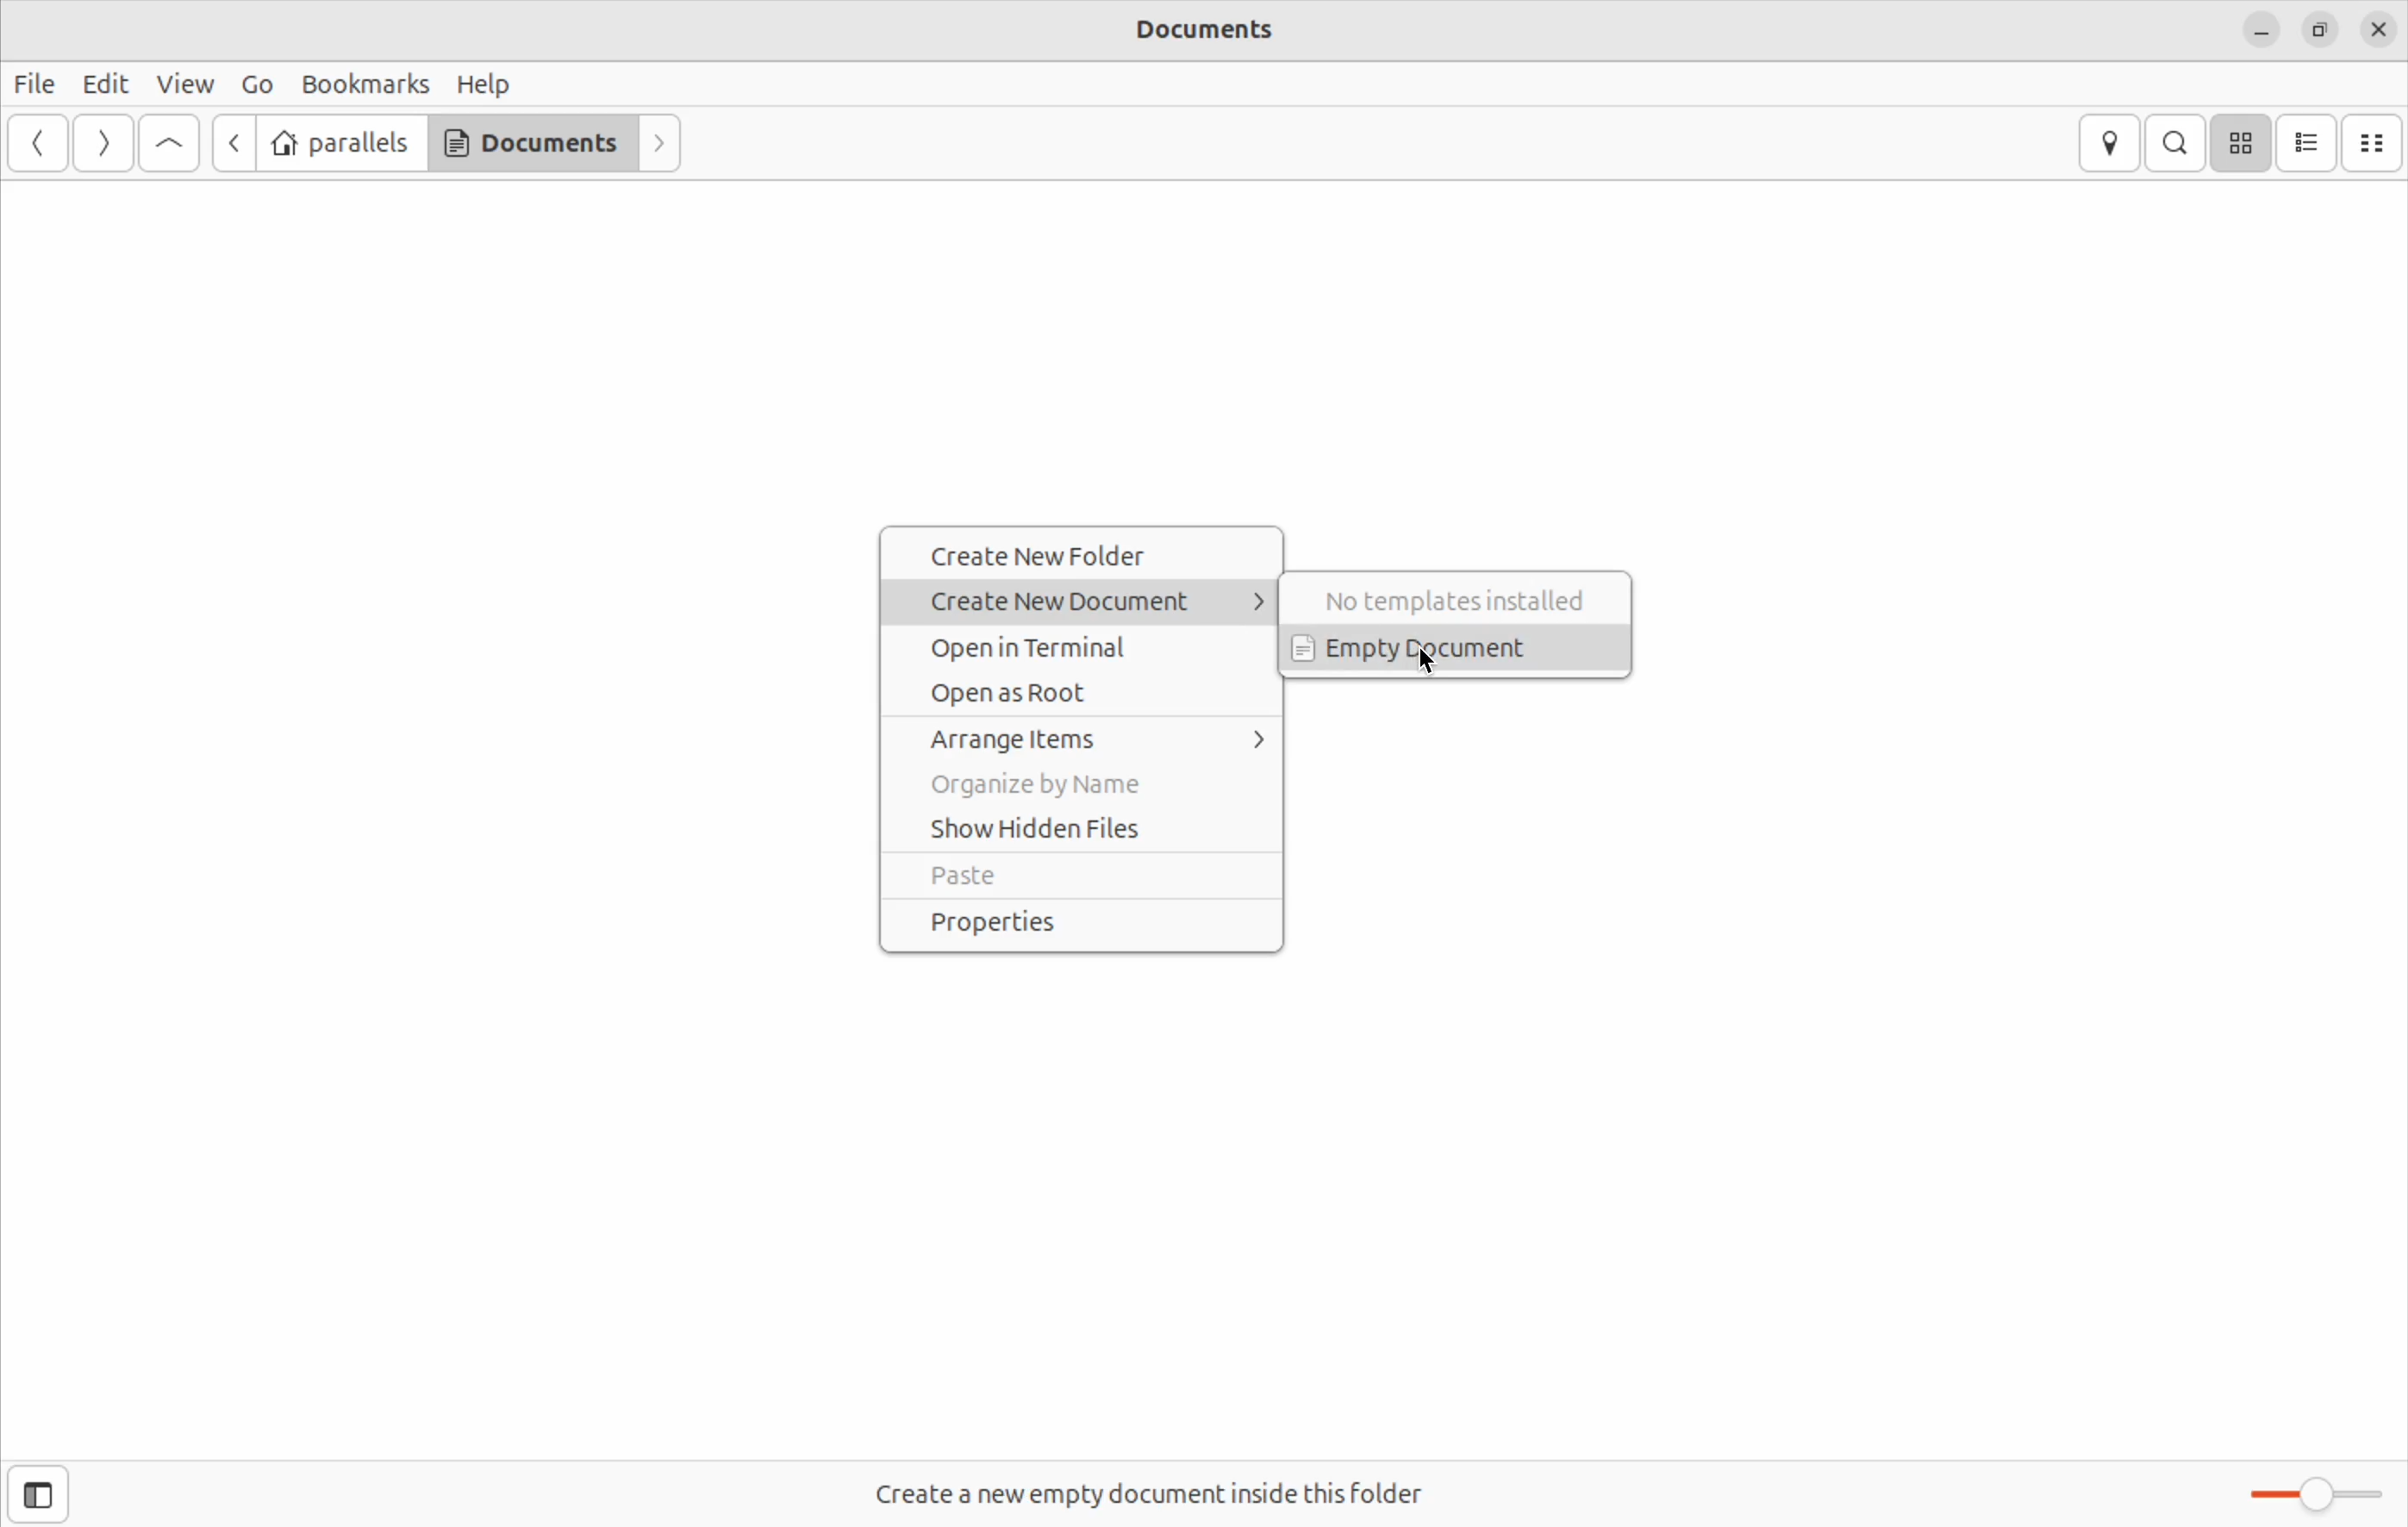 The width and height of the screenshot is (2408, 1527). I want to click on create new folder, so click(1086, 555).